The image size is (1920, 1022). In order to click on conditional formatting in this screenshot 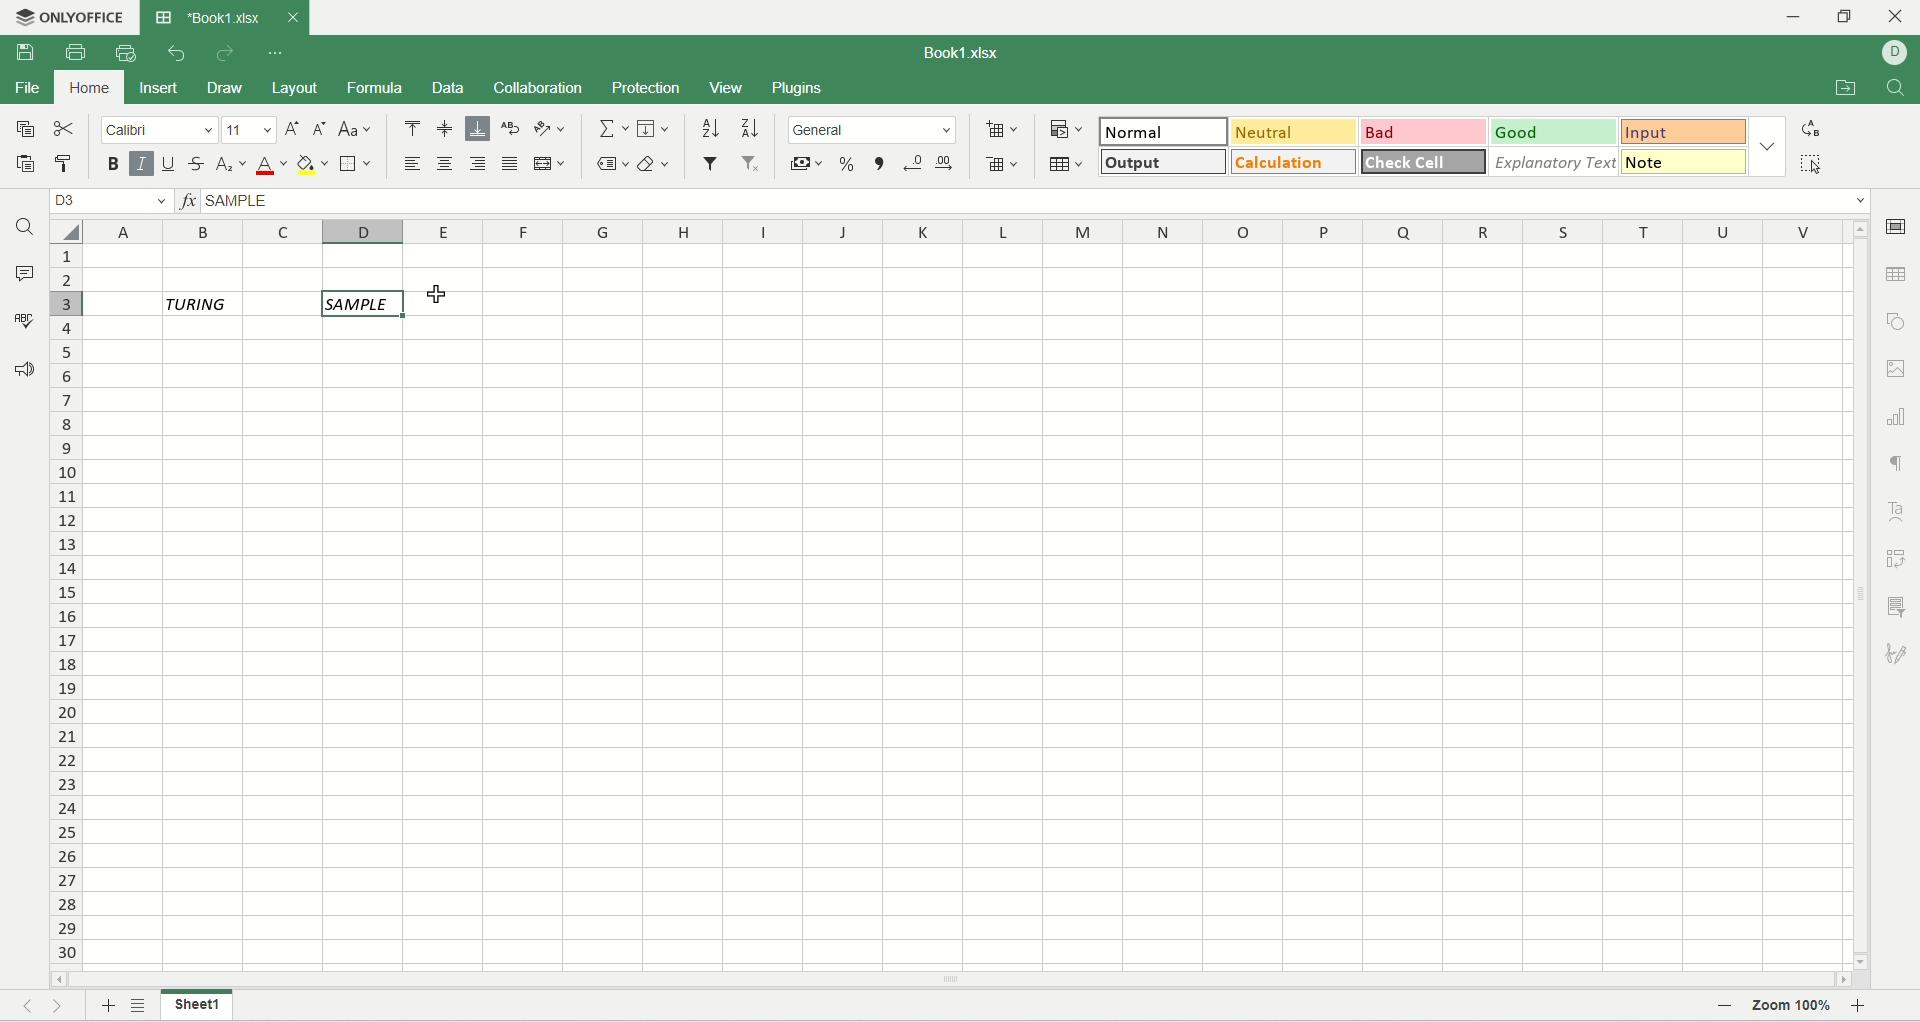, I will do `click(1068, 130)`.